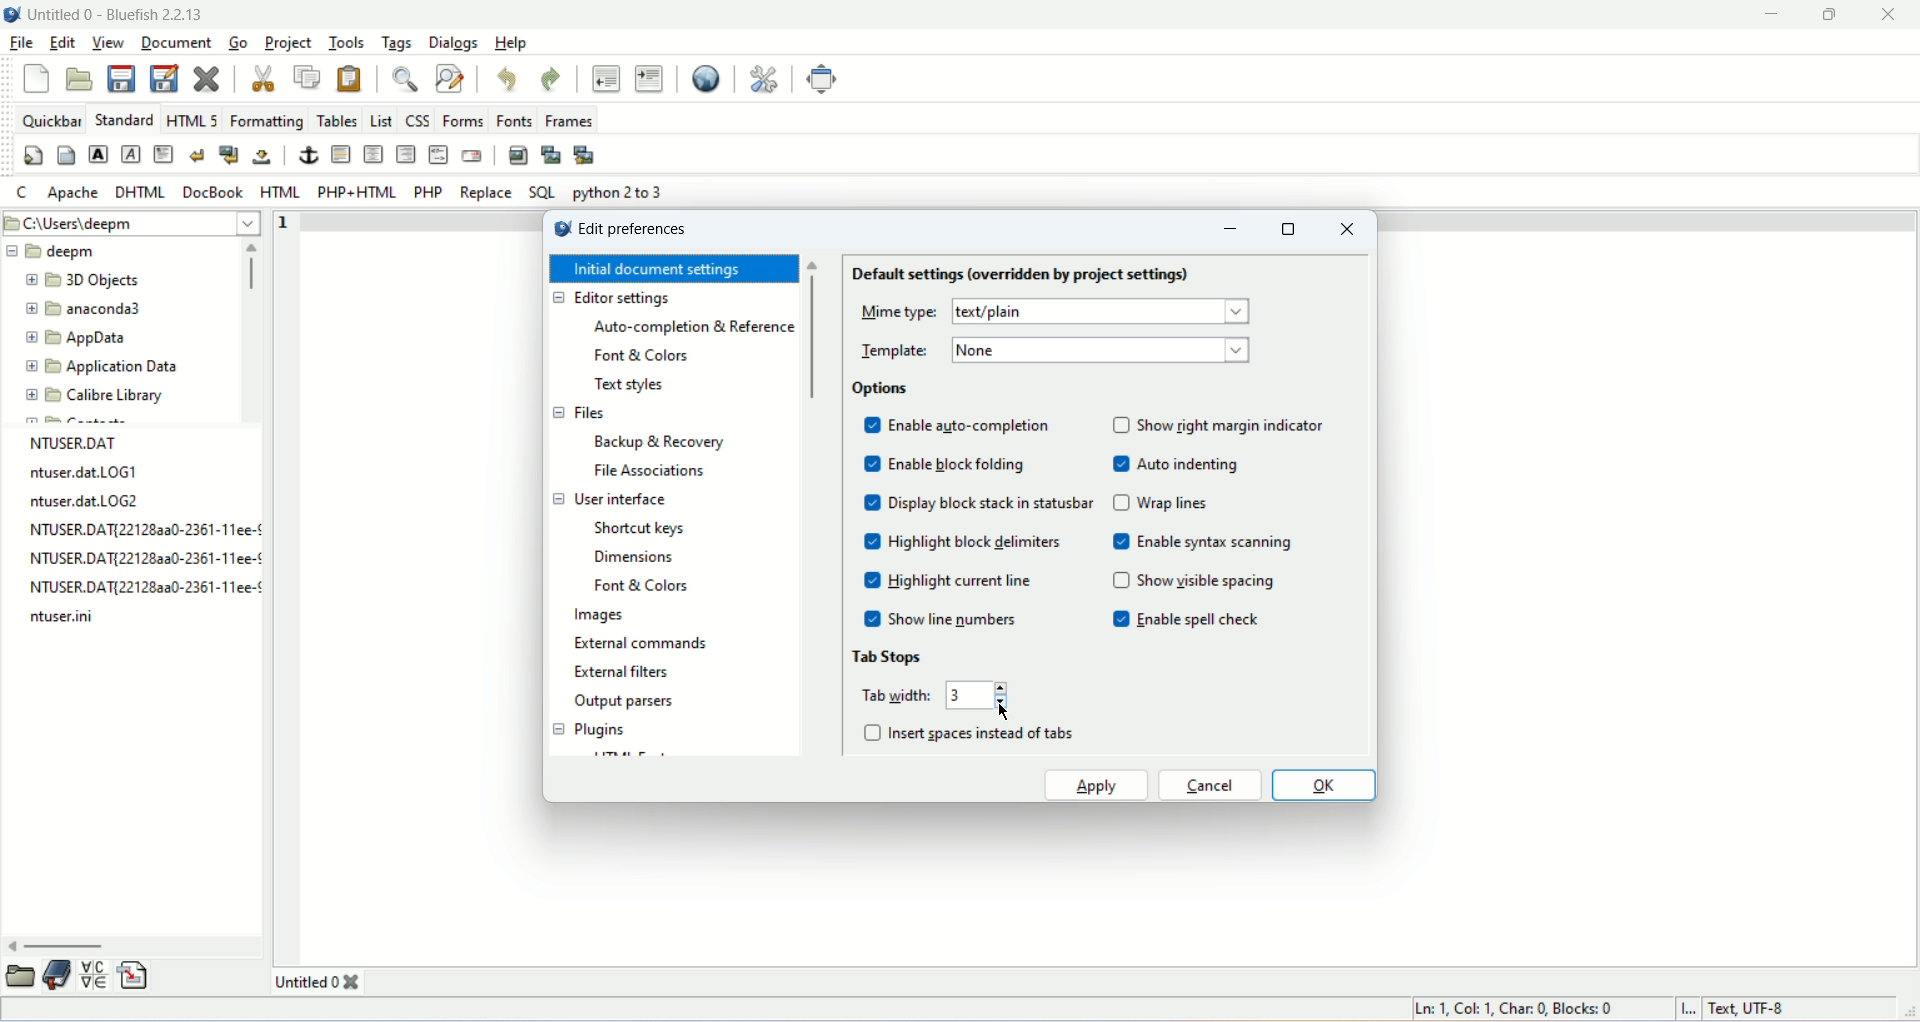  Describe the element at coordinates (608, 498) in the screenshot. I see `user interface` at that location.